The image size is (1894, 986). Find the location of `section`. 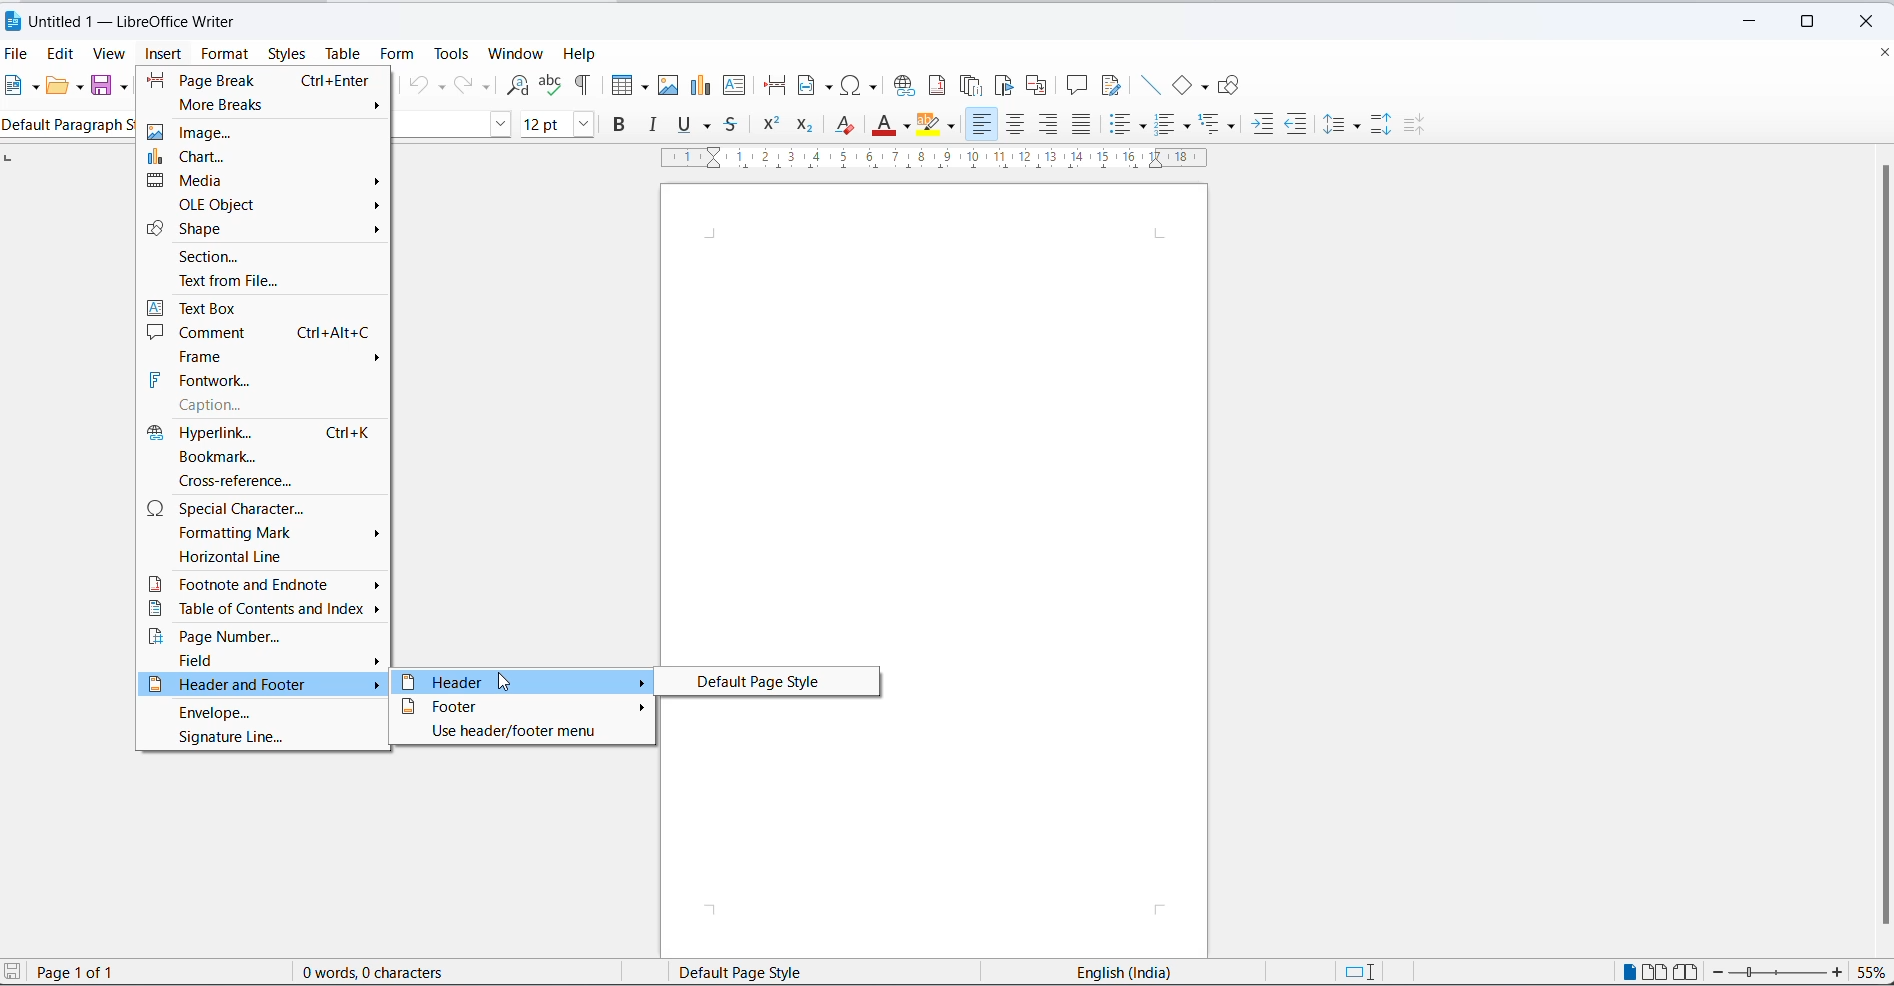

section is located at coordinates (267, 260).